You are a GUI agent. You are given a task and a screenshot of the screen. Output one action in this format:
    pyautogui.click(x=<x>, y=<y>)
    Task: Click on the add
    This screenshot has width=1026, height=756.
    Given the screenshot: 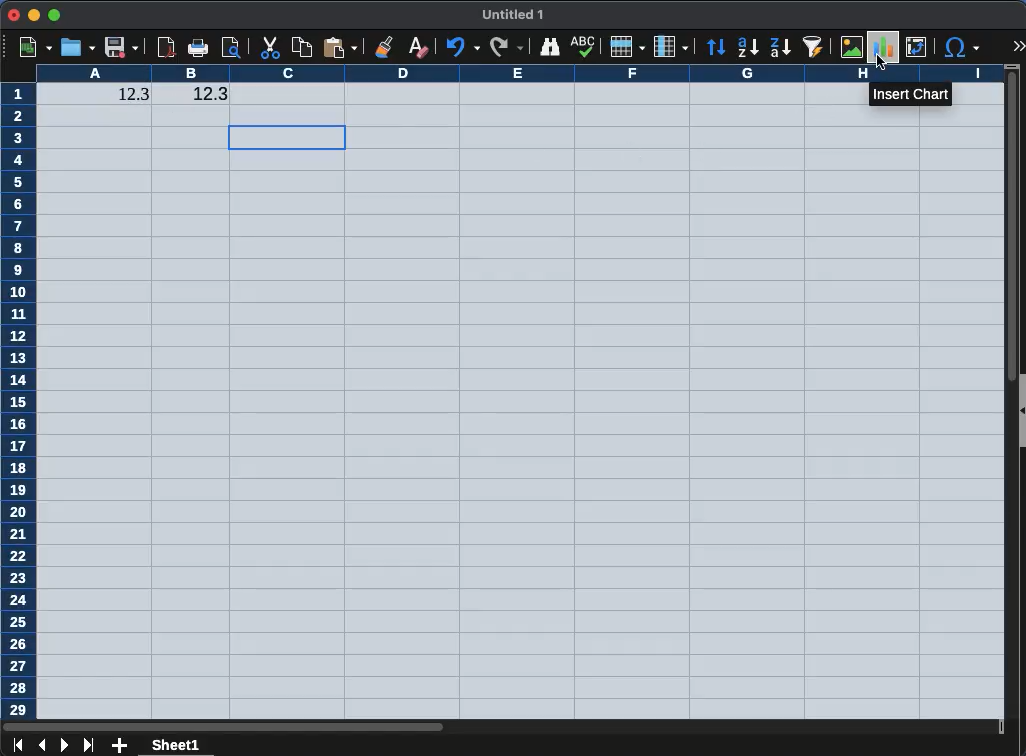 What is the action you would take?
    pyautogui.click(x=119, y=746)
    